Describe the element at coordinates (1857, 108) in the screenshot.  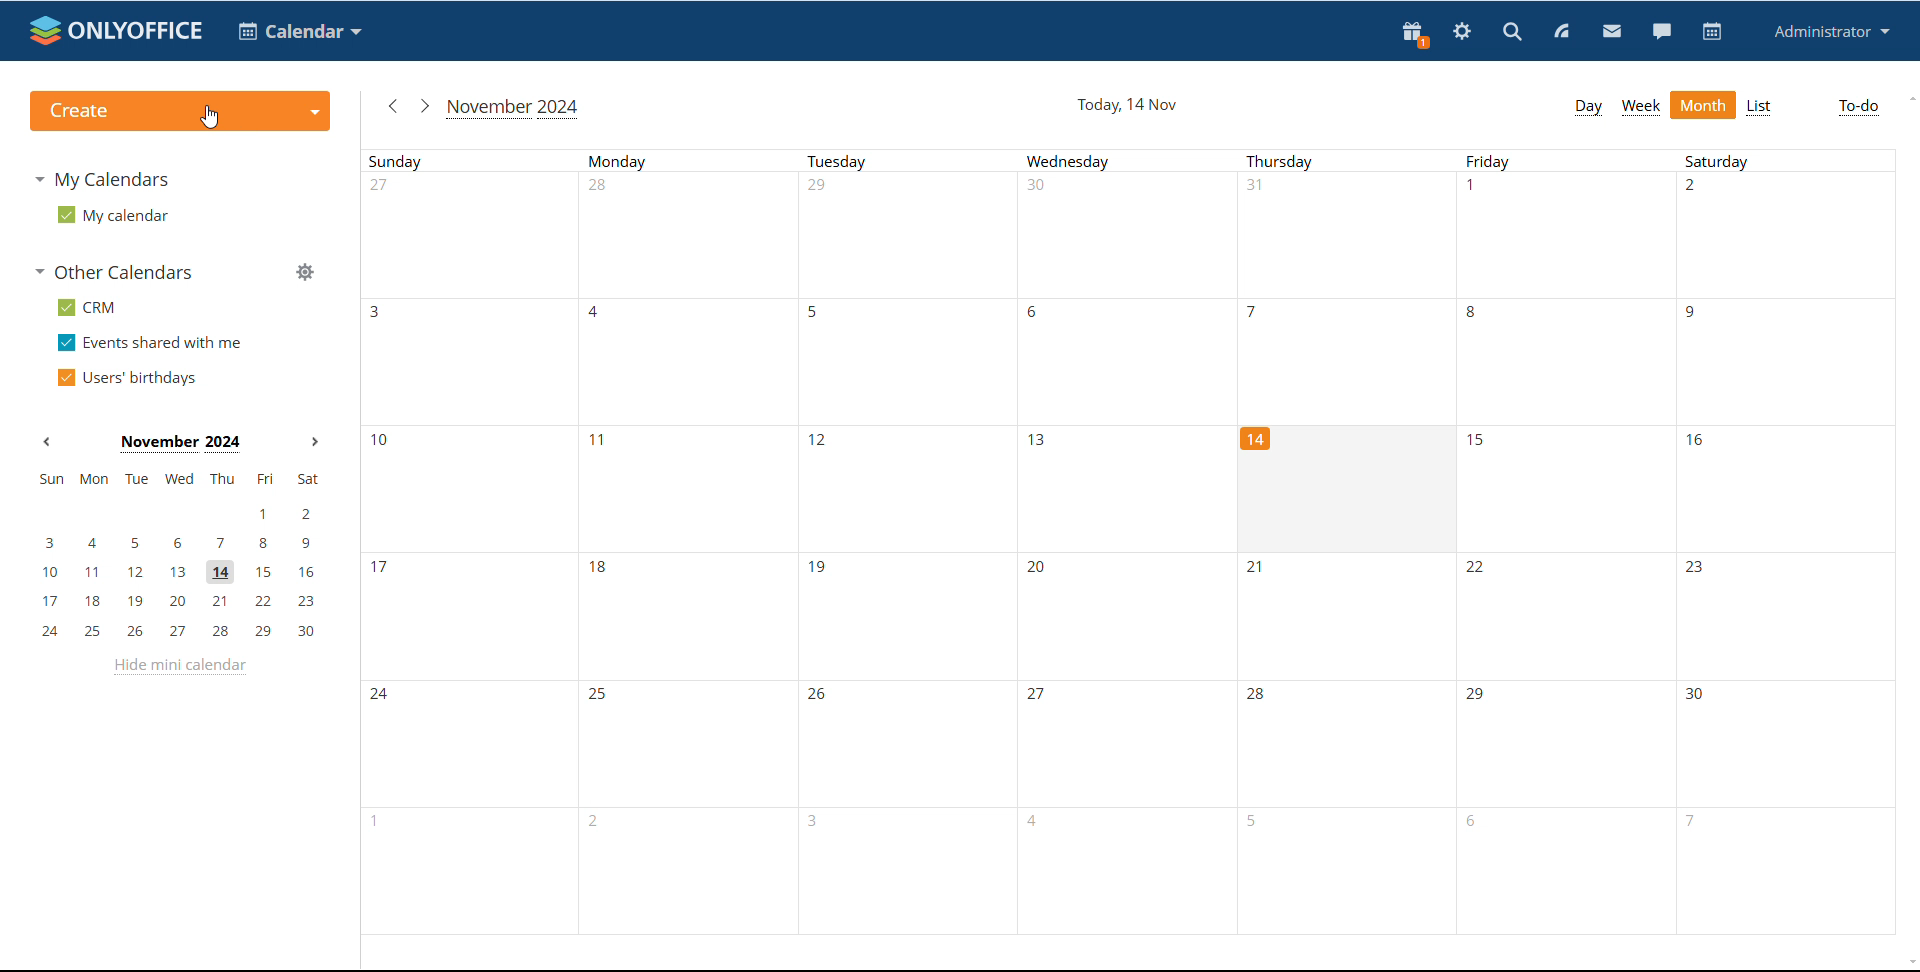
I see `to-do` at that location.